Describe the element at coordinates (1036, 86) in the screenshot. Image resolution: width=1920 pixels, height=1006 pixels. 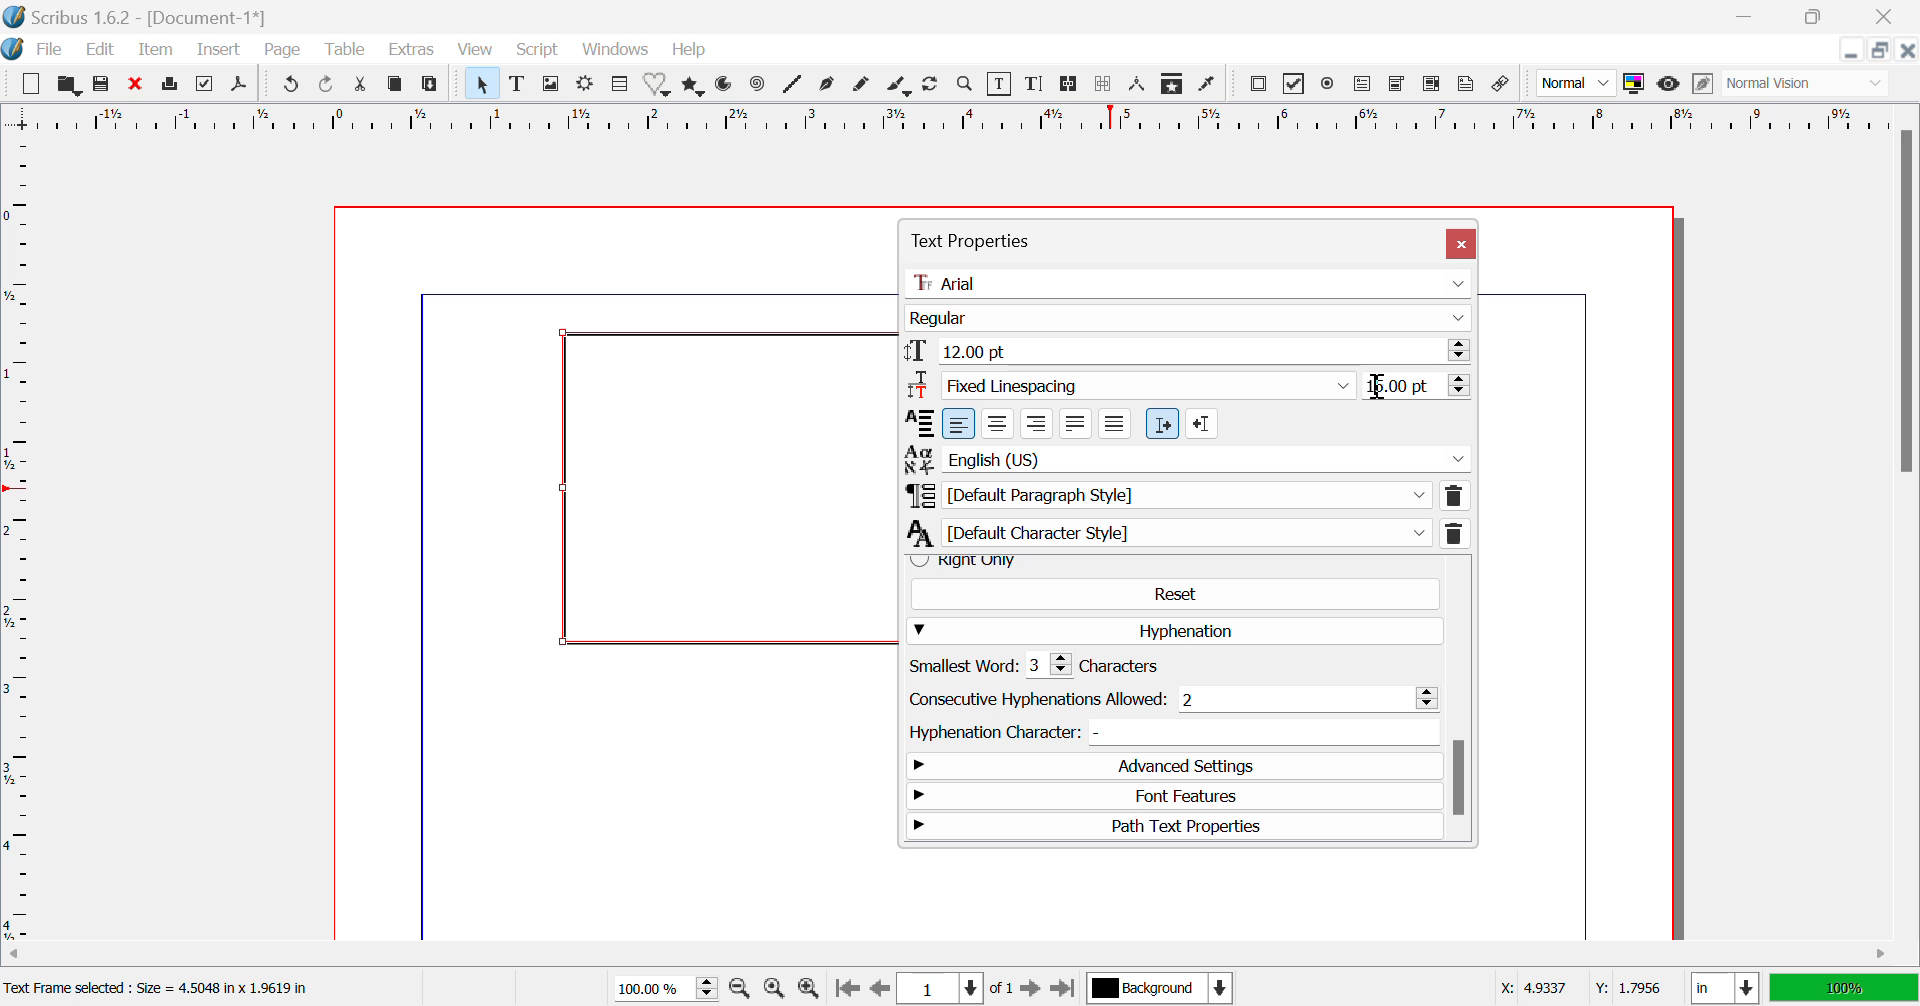
I see `Edit Text with Story Editor` at that location.